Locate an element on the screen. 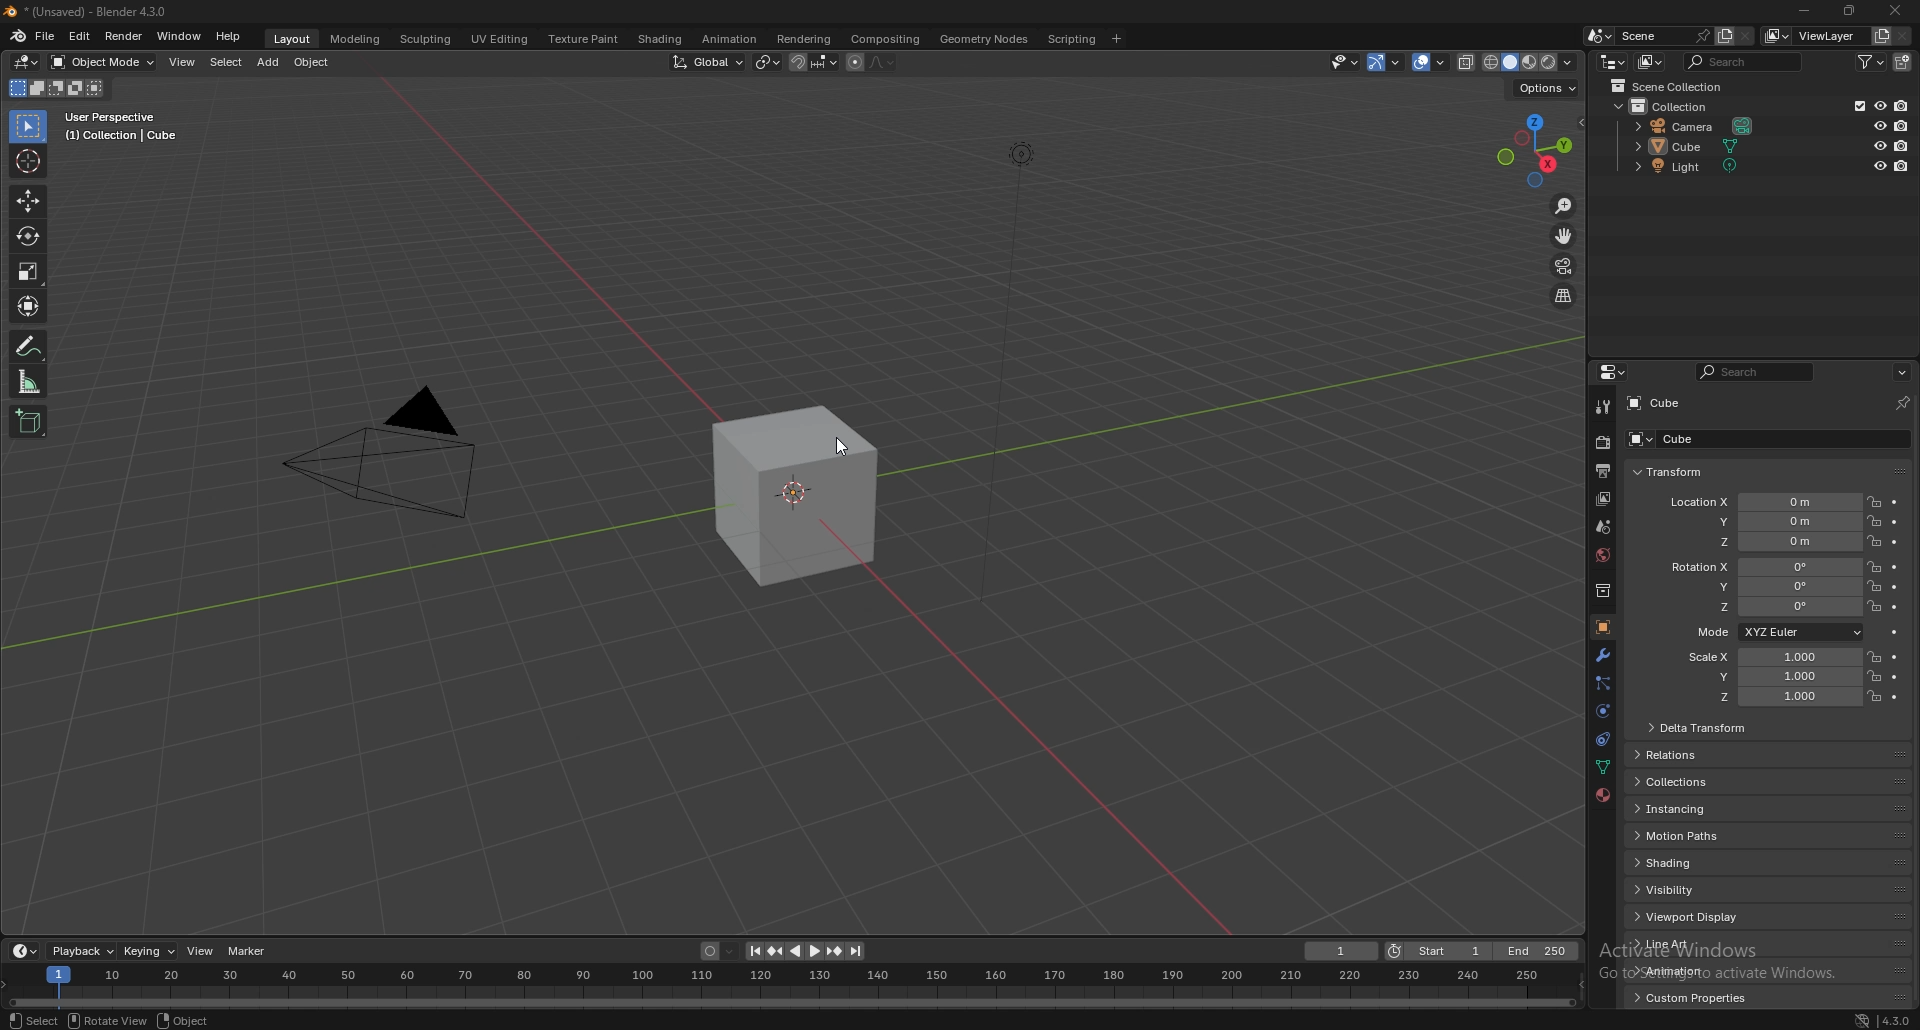 The image size is (1920, 1030). marker is located at coordinates (248, 951).